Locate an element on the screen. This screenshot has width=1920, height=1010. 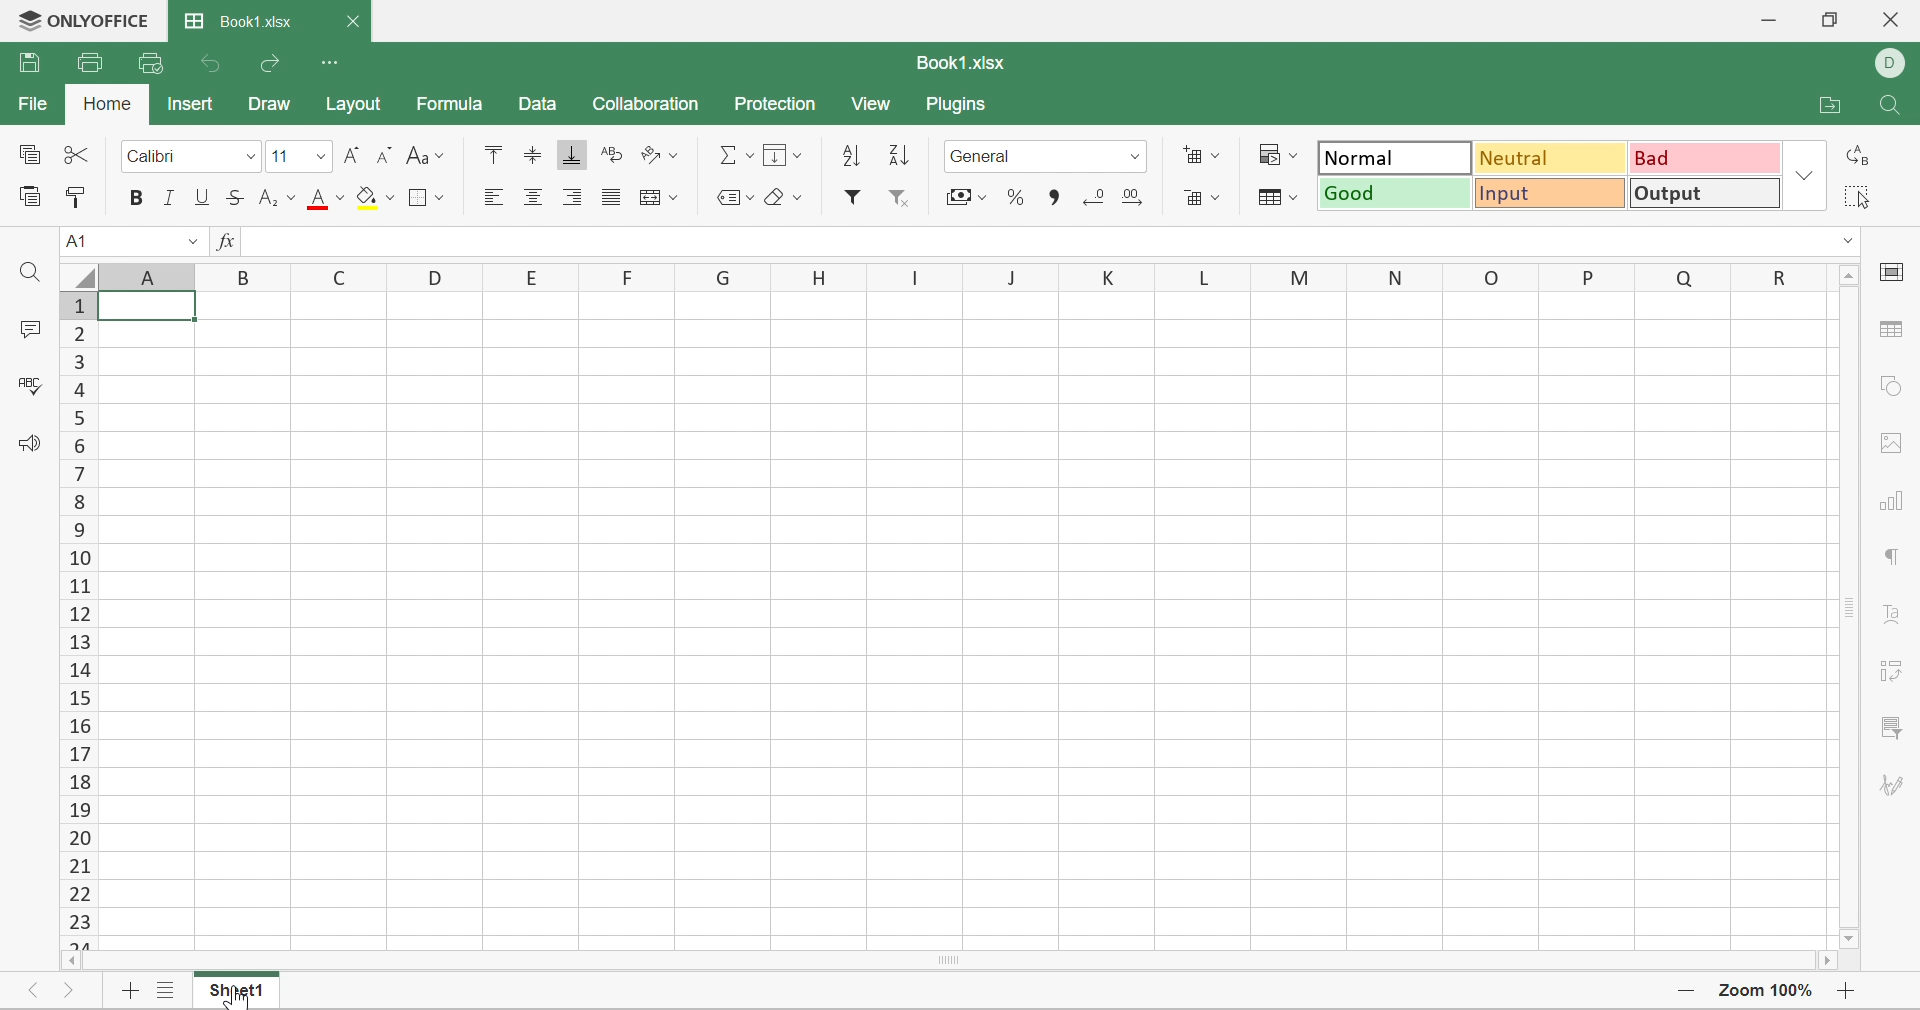
font dropdown is located at coordinates (249, 156).